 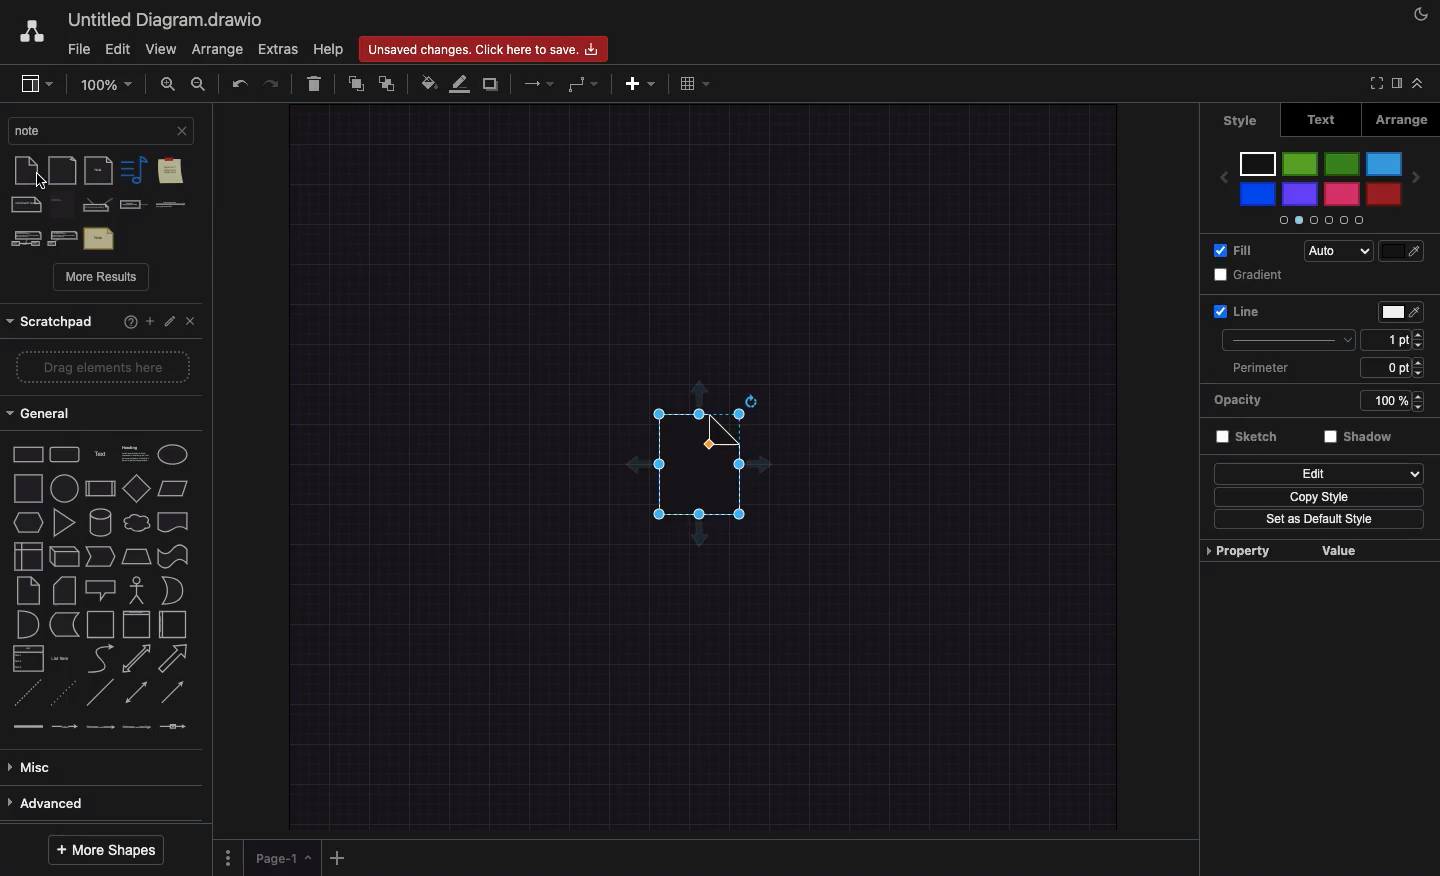 What do you see at coordinates (24, 171) in the screenshot?
I see `note ` at bounding box center [24, 171].